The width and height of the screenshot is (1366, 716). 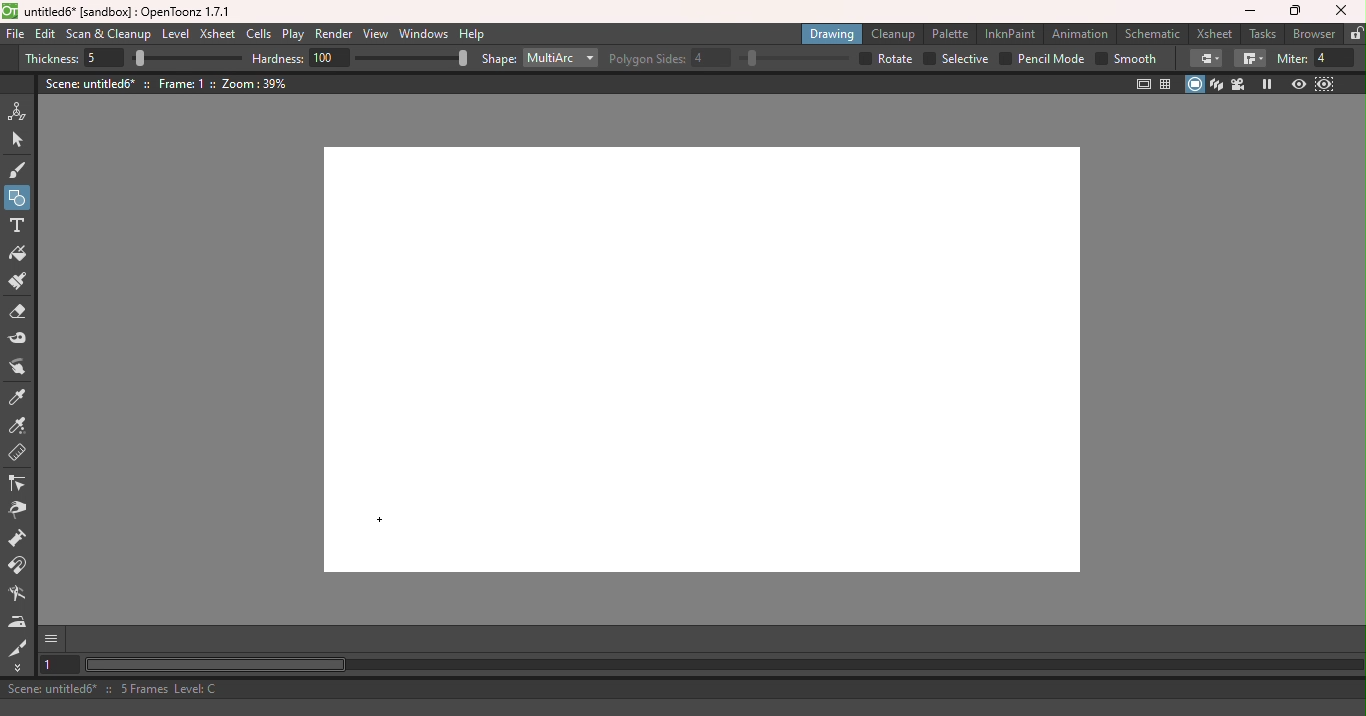 What do you see at coordinates (19, 282) in the screenshot?
I see `Paint brush` at bounding box center [19, 282].